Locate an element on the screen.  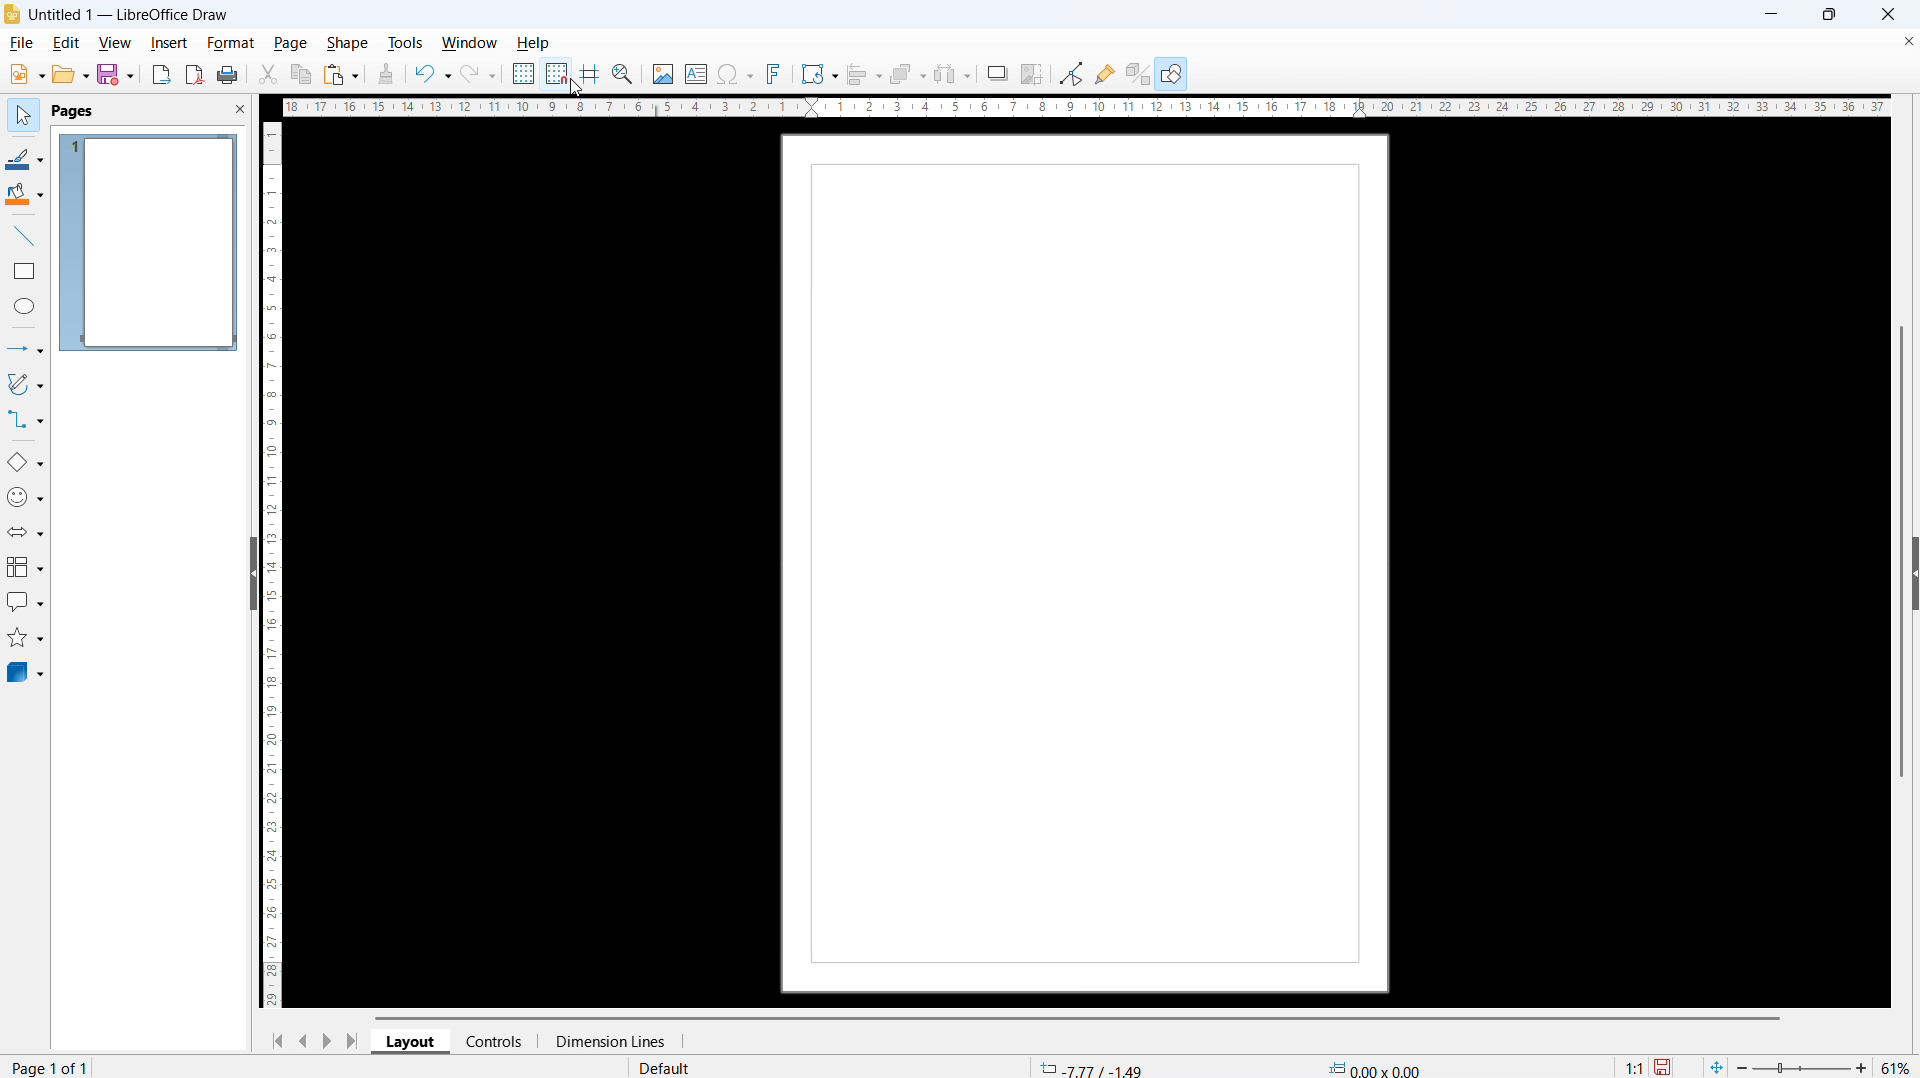
Close document  is located at coordinates (1908, 40).